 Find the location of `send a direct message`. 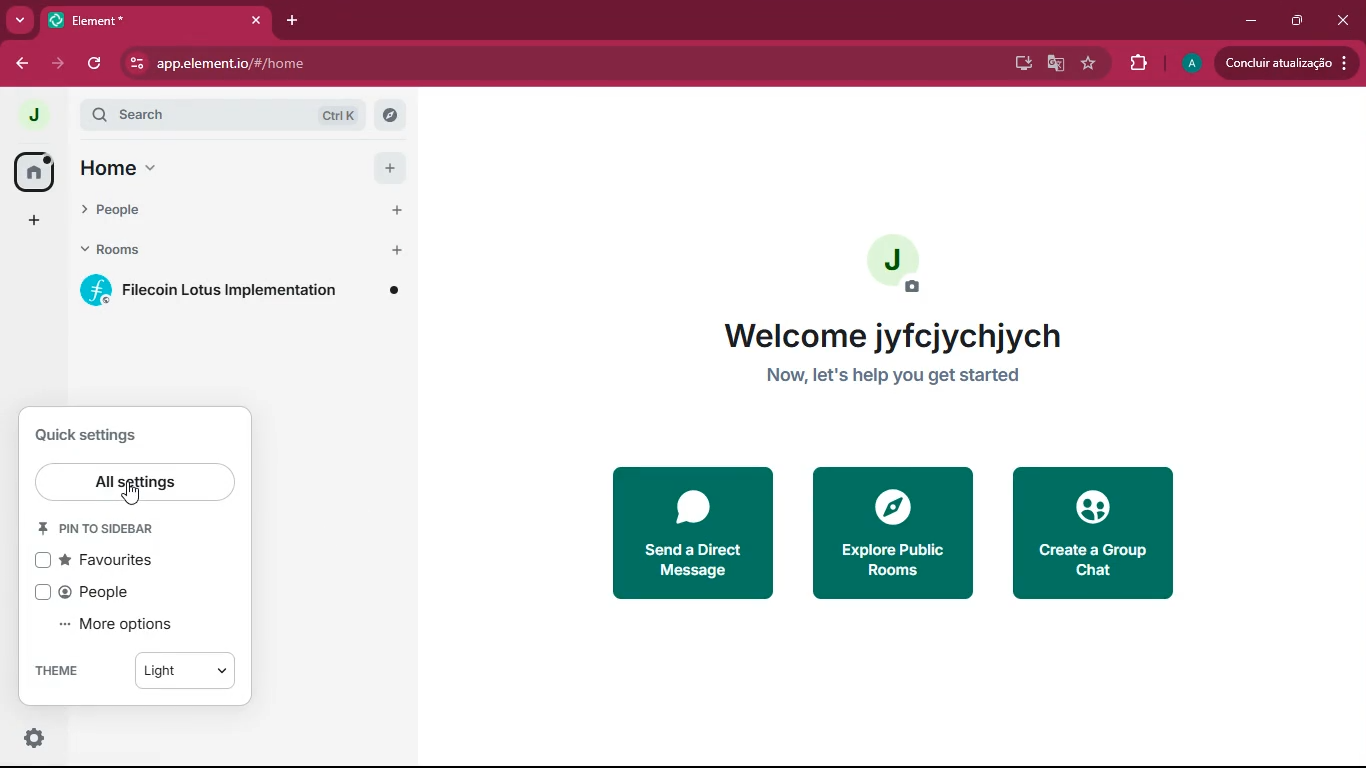

send a direct message is located at coordinates (690, 530).